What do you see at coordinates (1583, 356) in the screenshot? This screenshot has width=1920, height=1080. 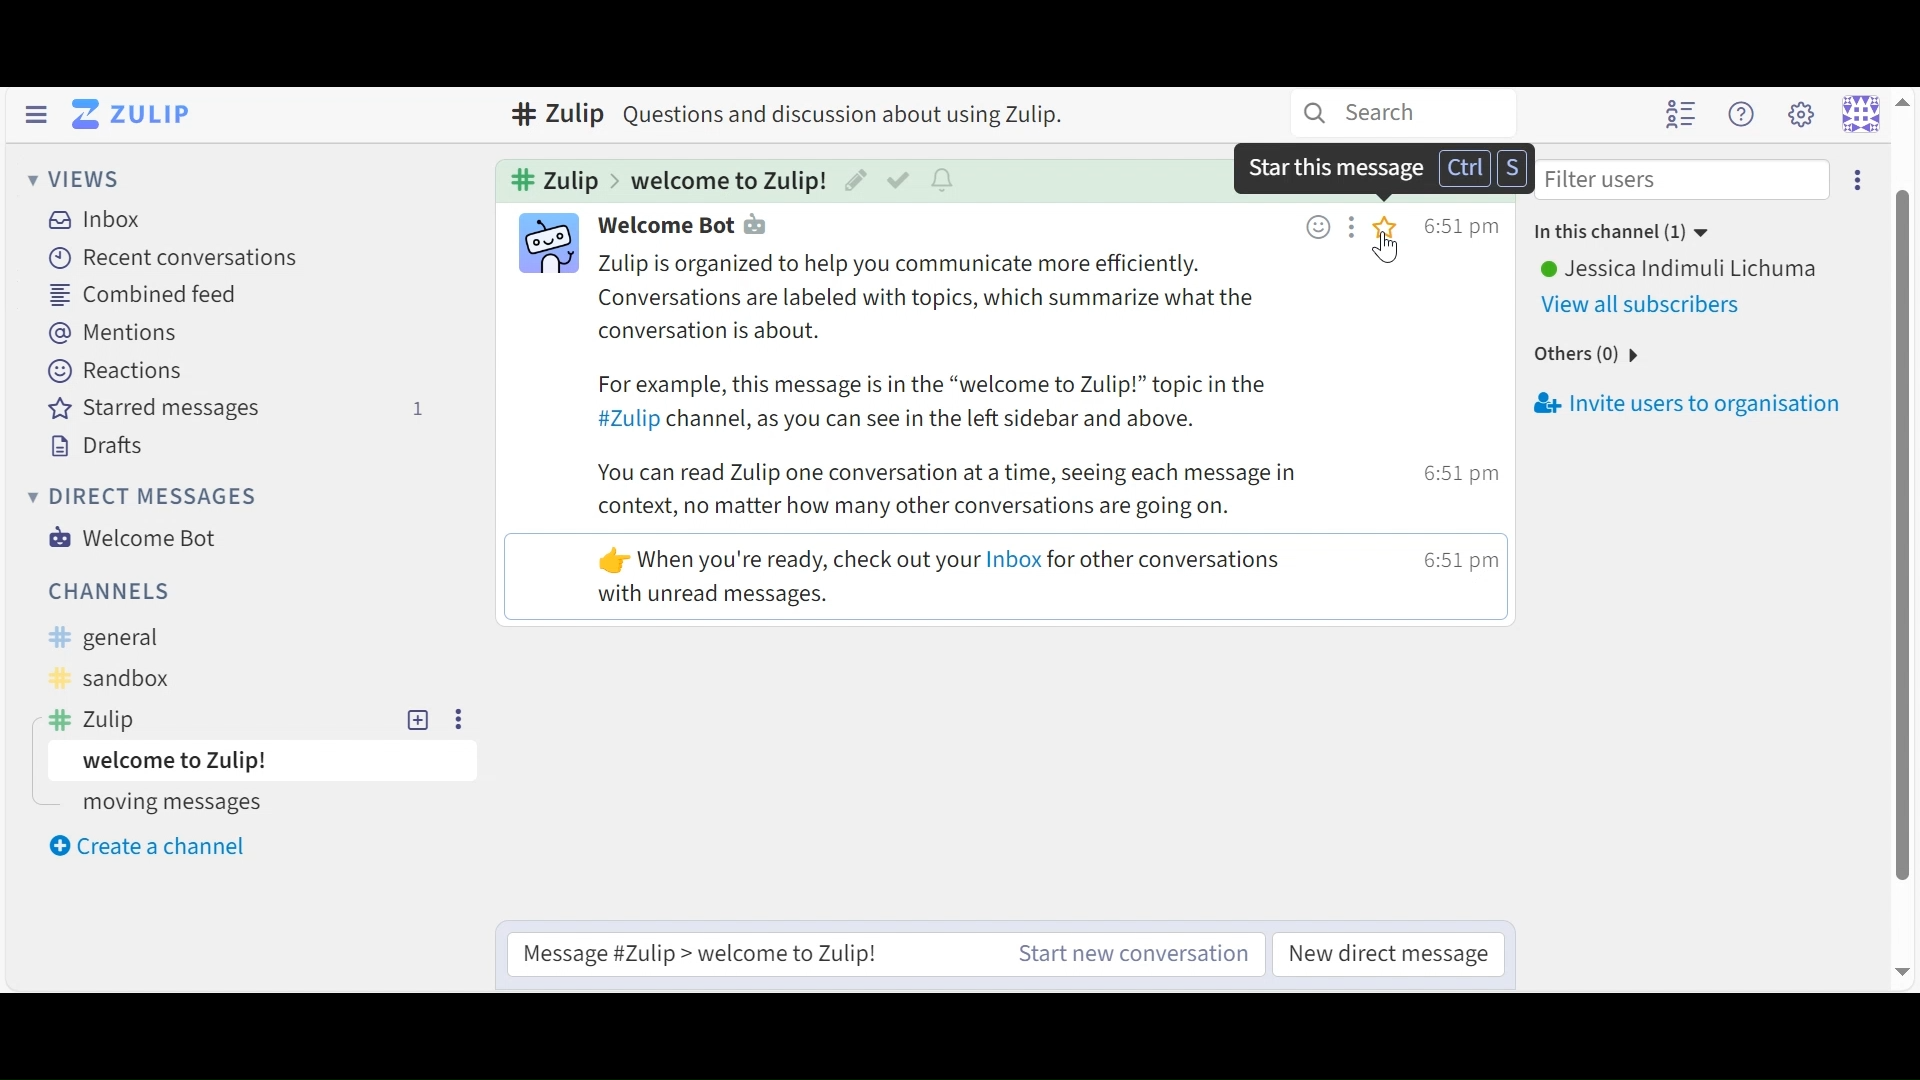 I see `others` at bounding box center [1583, 356].